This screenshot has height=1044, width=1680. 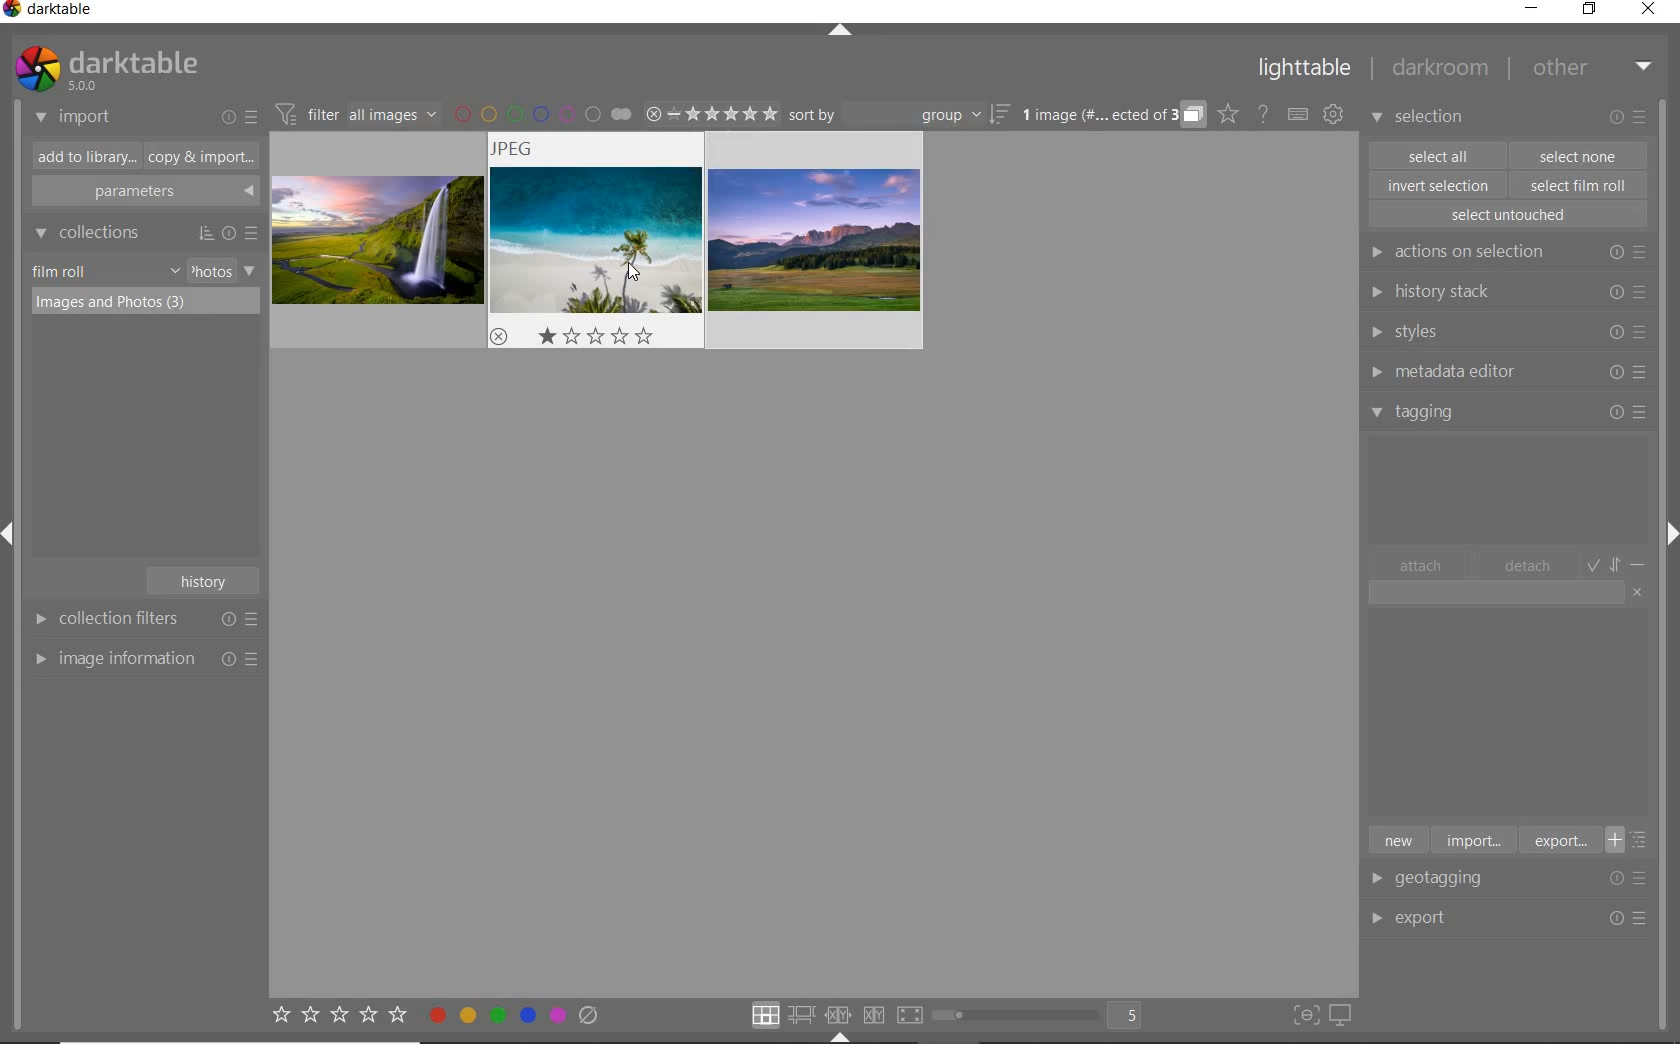 What do you see at coordinates (1638, 591) in the screenshot?
I see `clear entry` at bounding box center [1638, 591].